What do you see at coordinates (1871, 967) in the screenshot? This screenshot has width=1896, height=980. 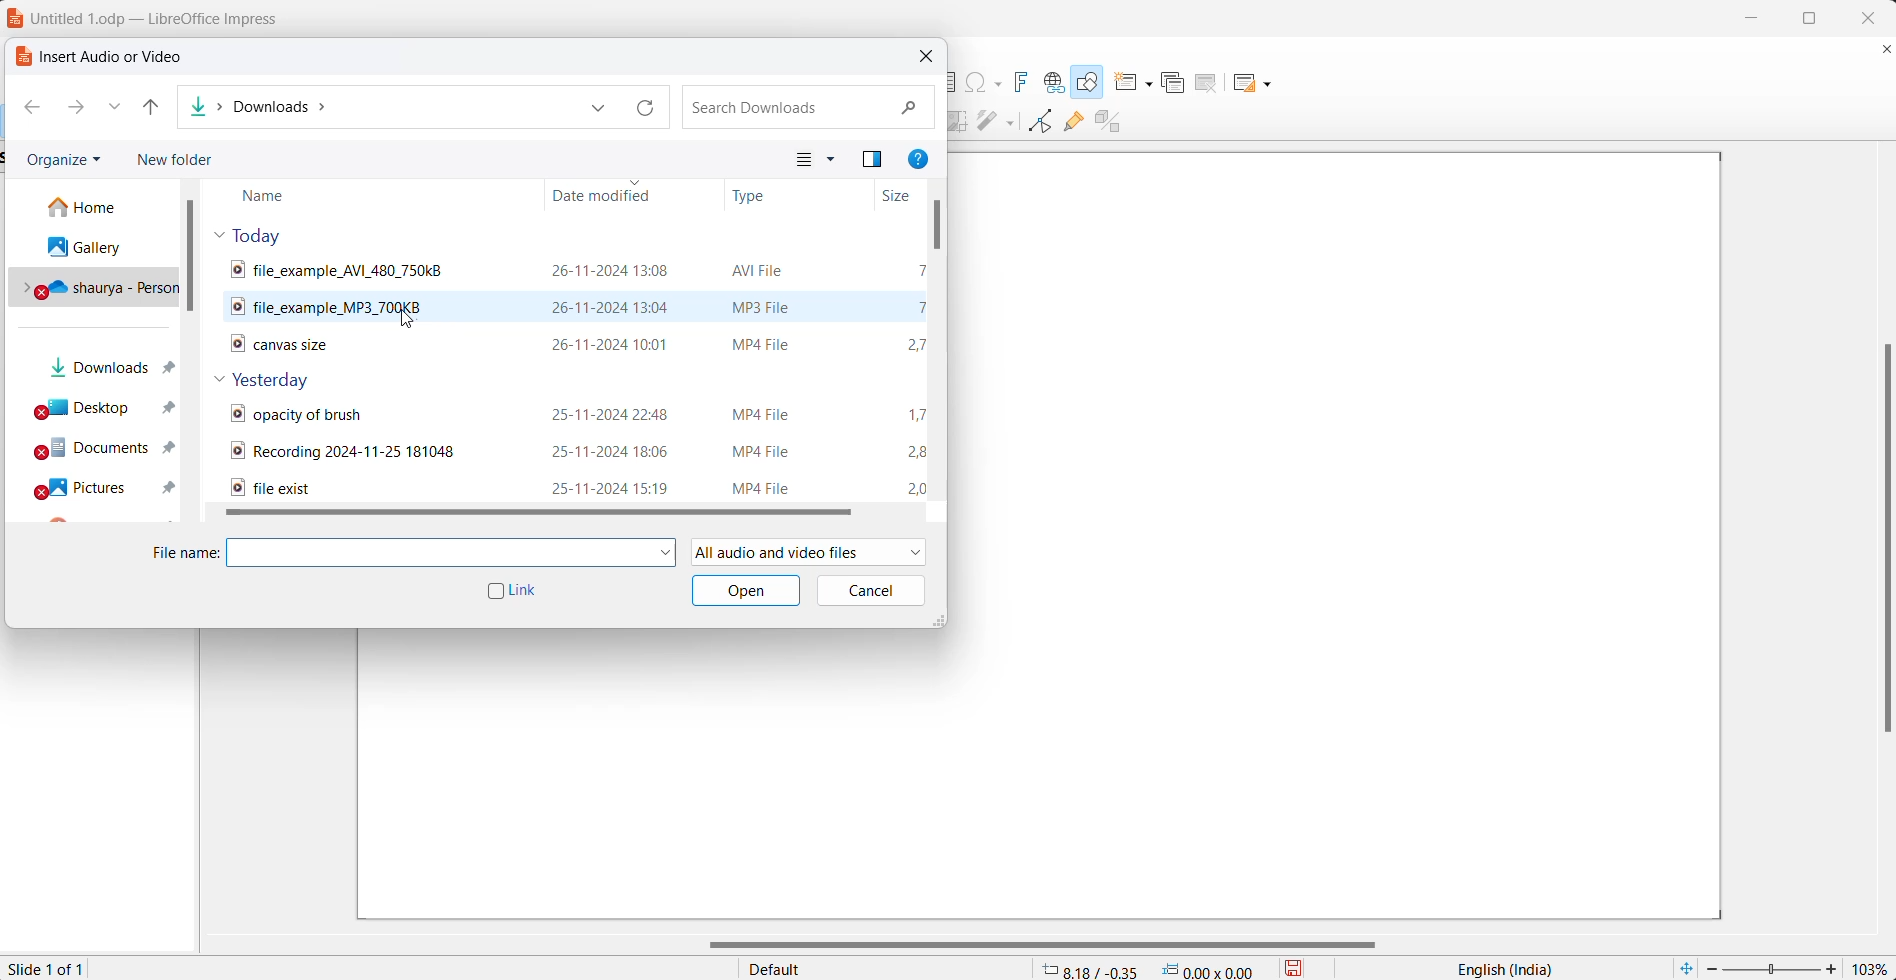 I see `zoom percentage` at bounding box center [1871, 967].